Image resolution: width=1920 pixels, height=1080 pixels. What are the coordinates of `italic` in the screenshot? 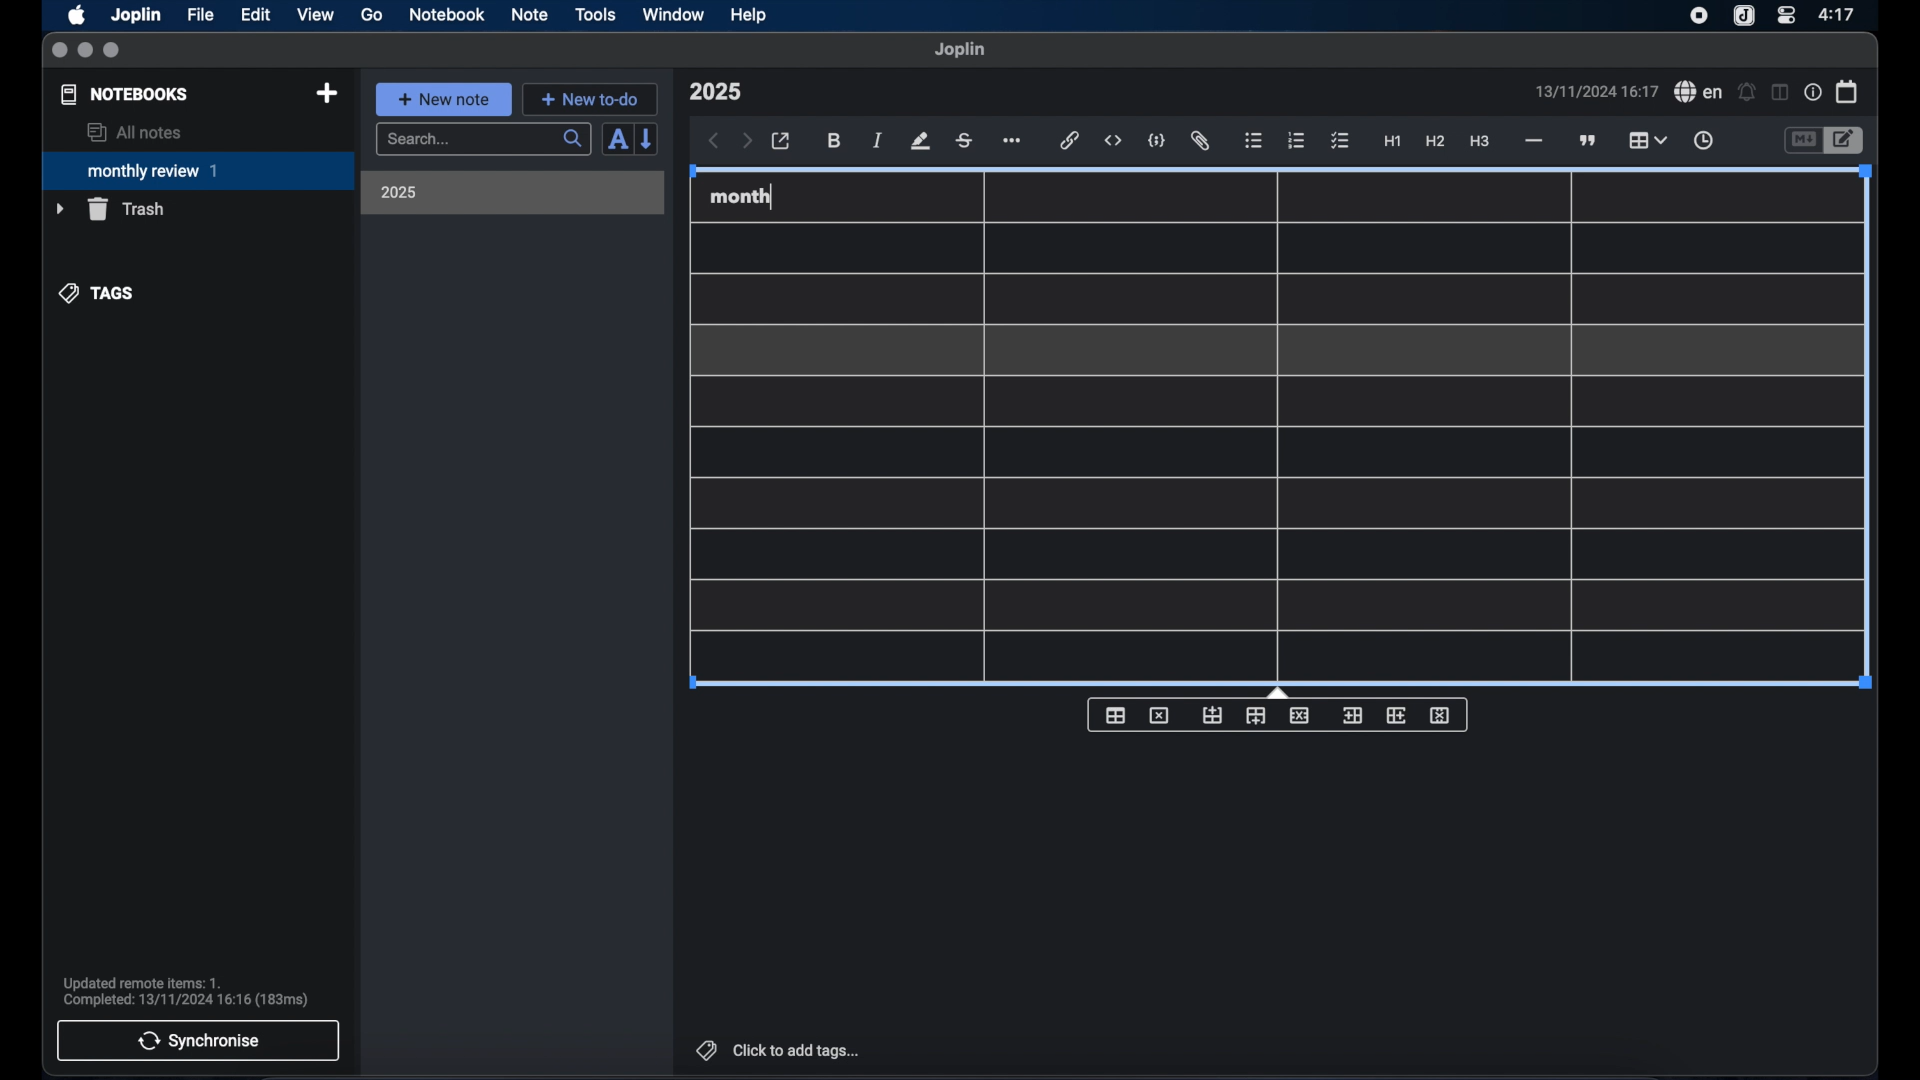 It's located at (878, 140).